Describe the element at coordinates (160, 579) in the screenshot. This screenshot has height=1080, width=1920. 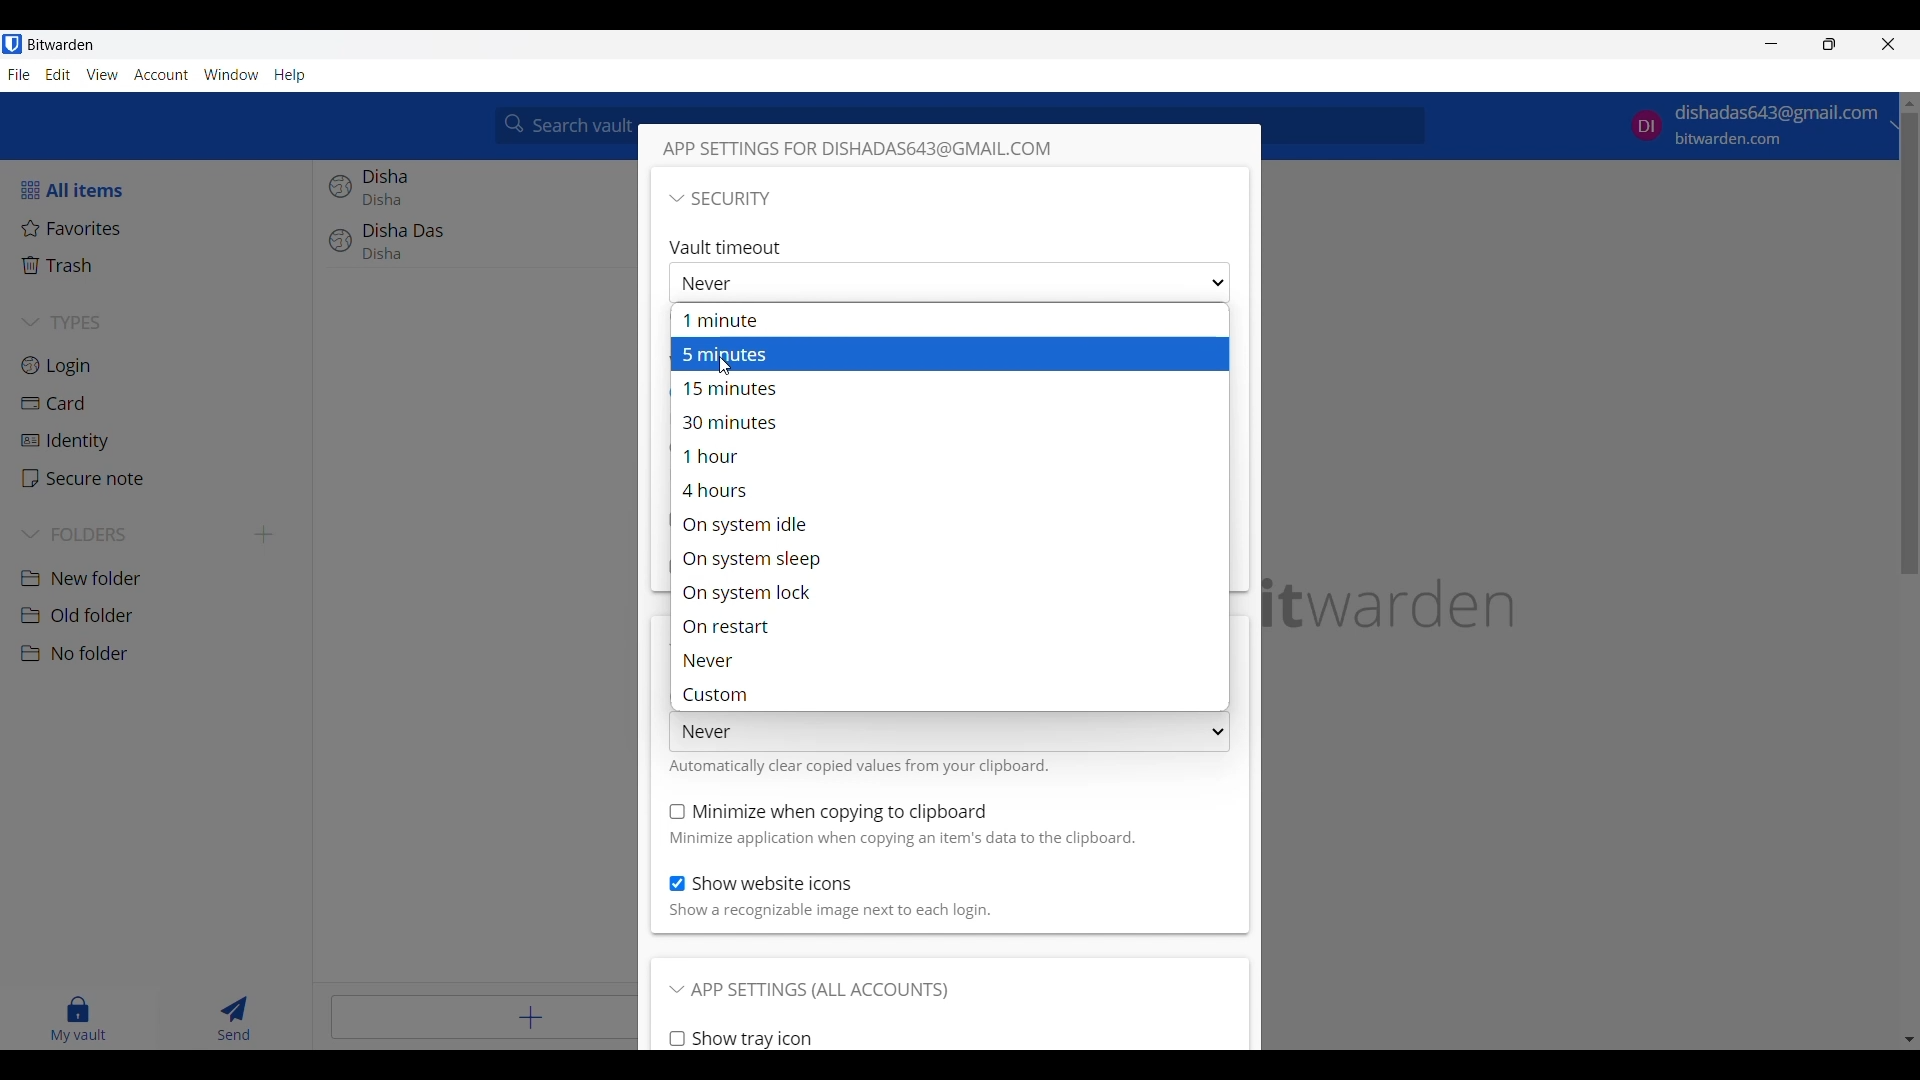
I see `New folder` at that location.